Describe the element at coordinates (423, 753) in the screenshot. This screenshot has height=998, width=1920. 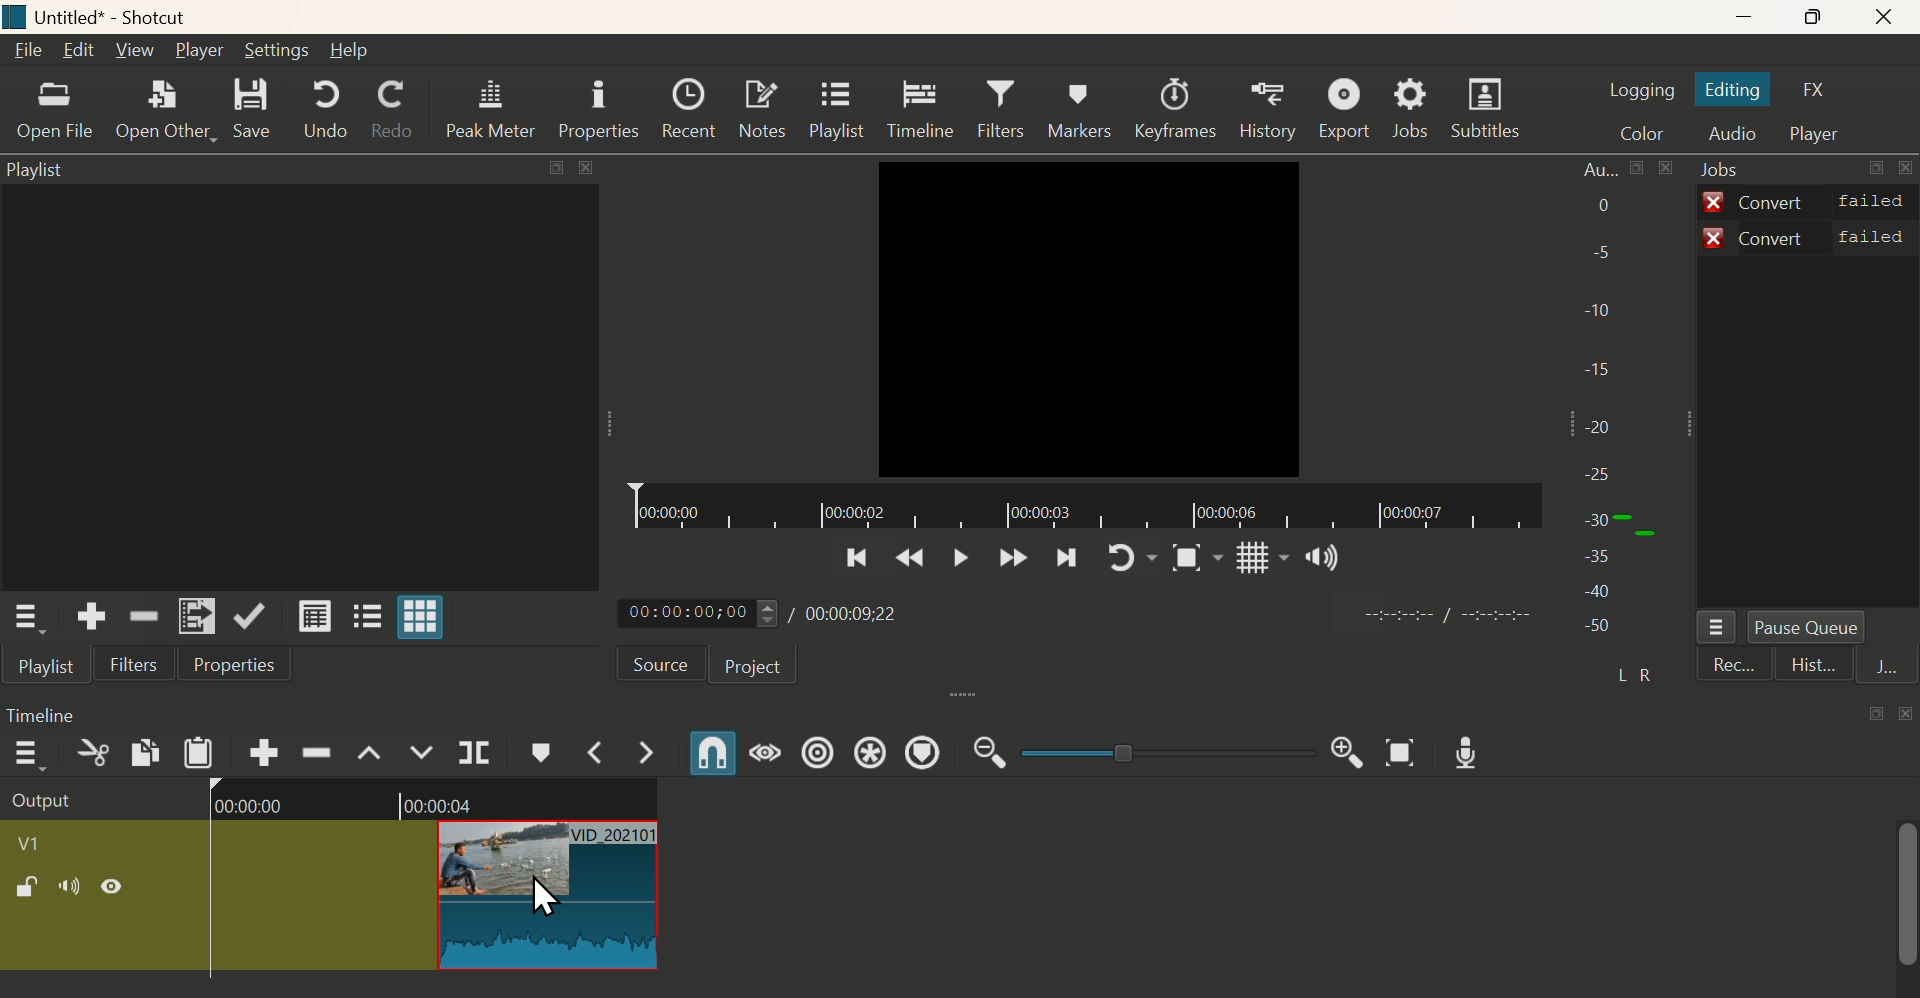
I see `Overwrite` at that location.